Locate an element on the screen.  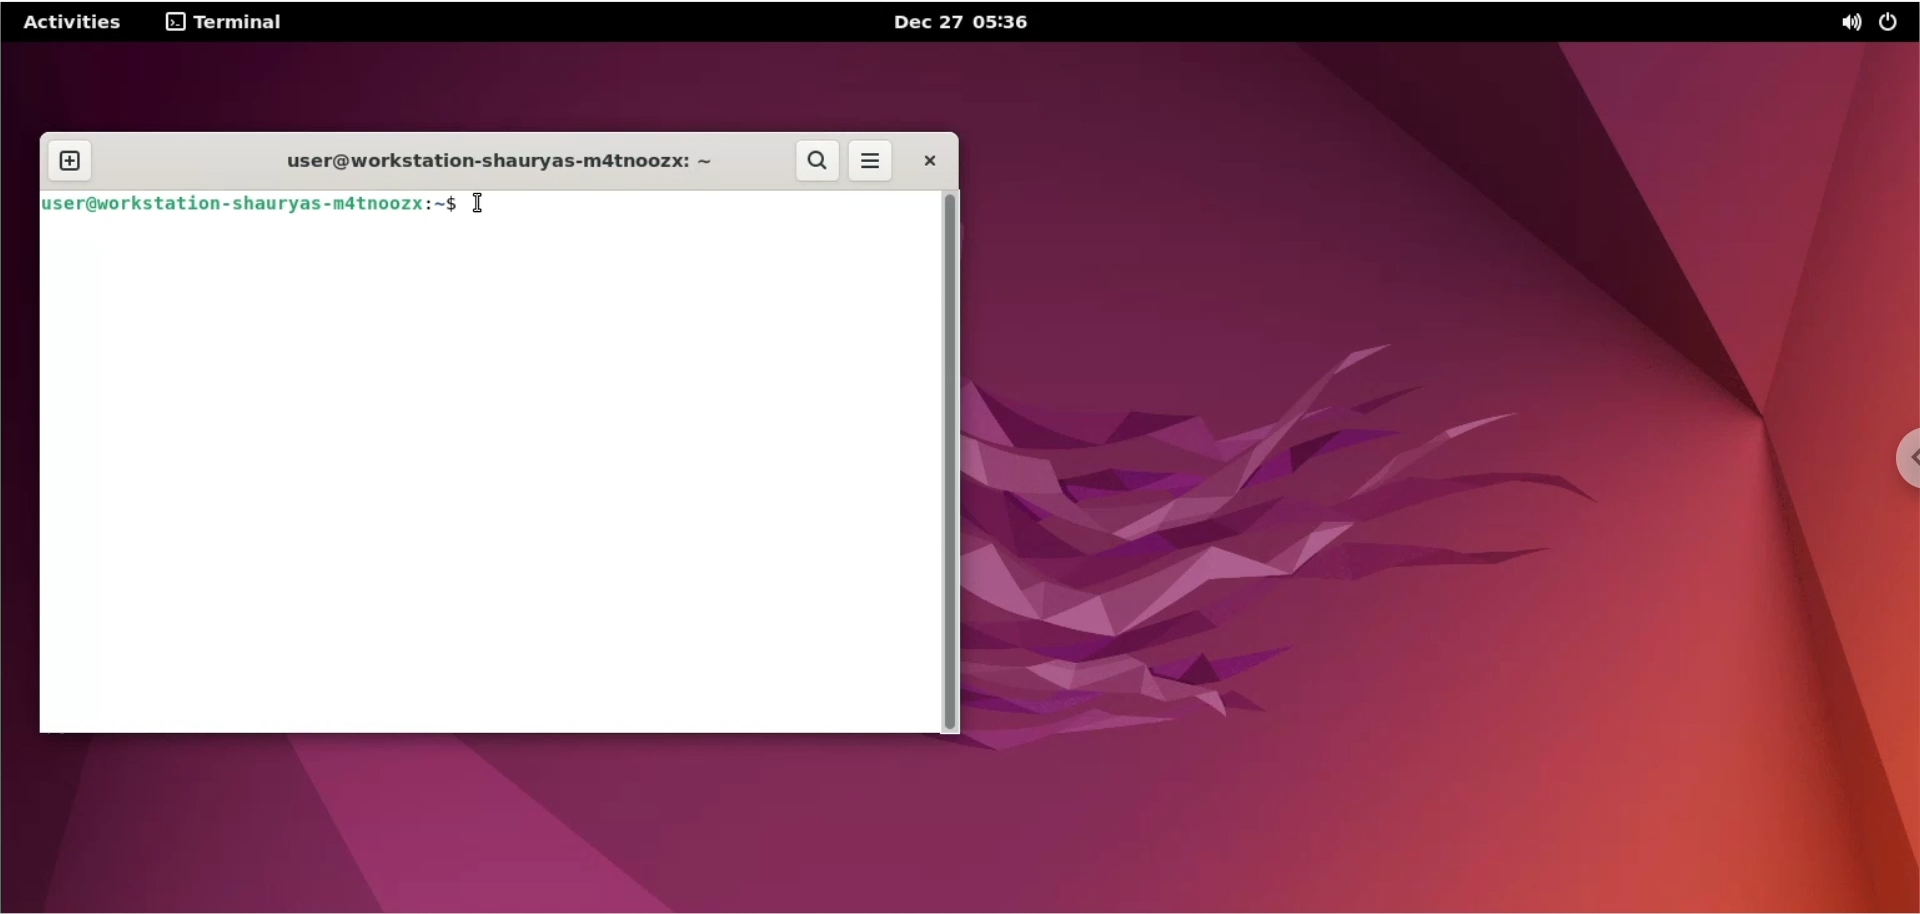
Activities is located at coordinates (74, 20).